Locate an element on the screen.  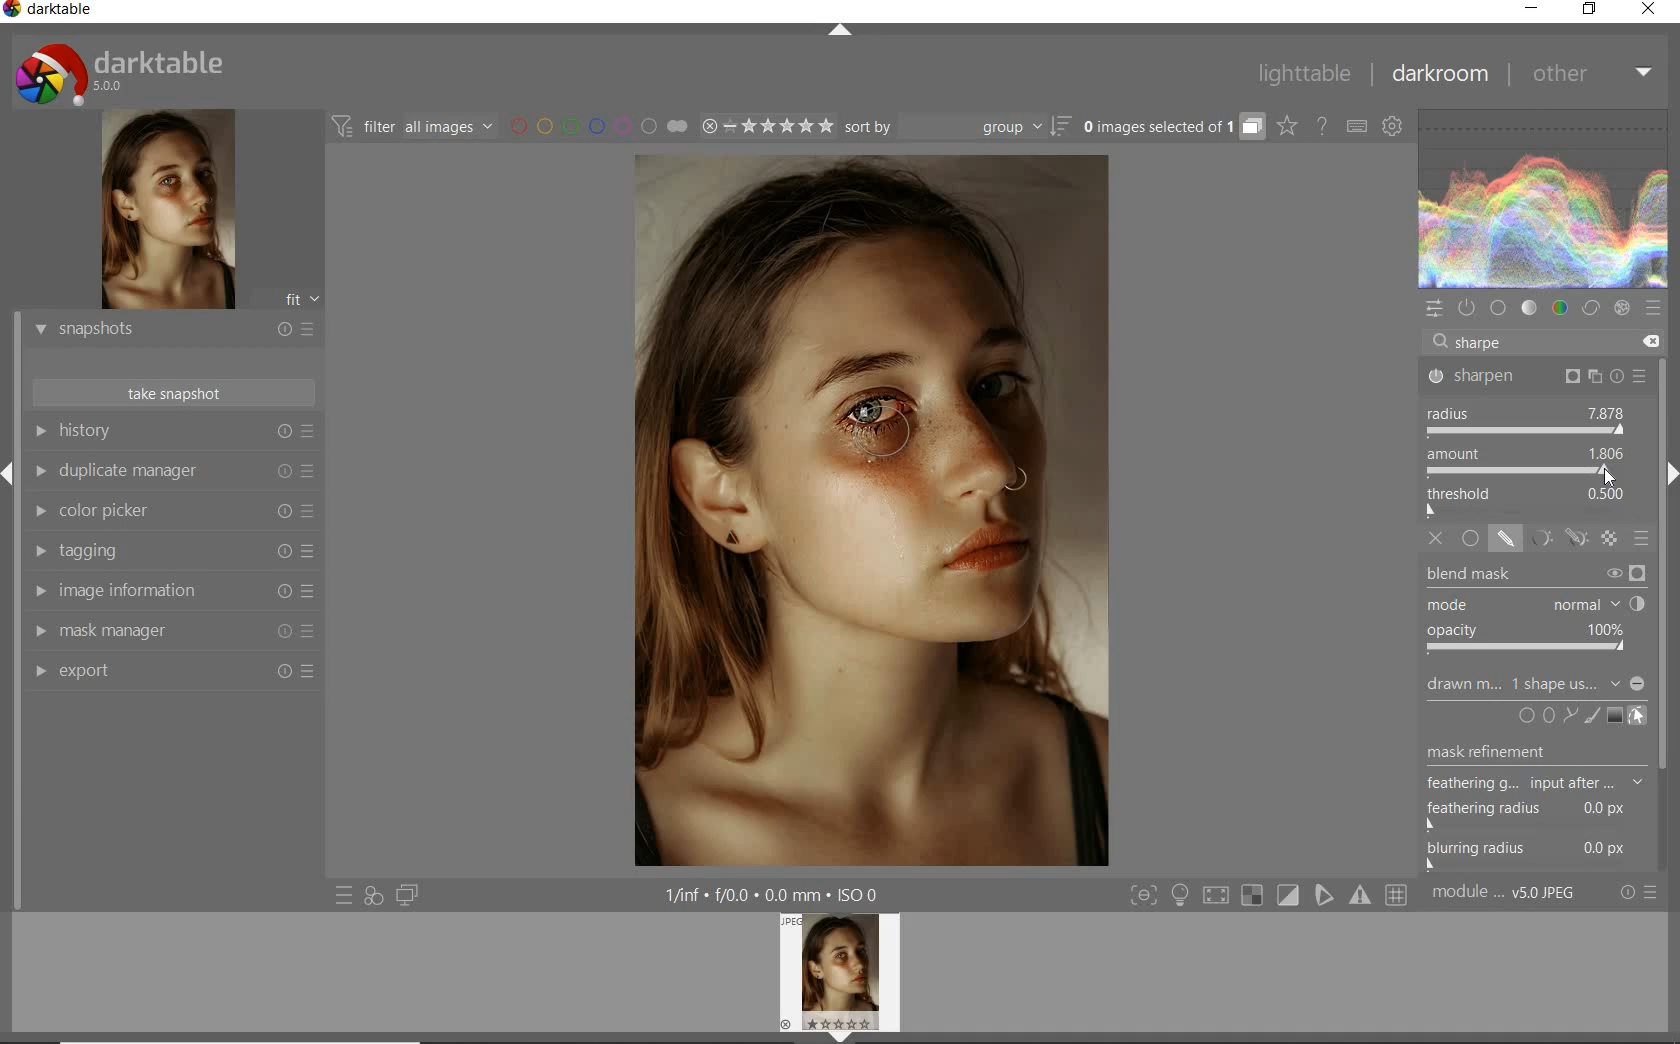
BLENDING OPTIONS is located at coordinates (1643, 538).